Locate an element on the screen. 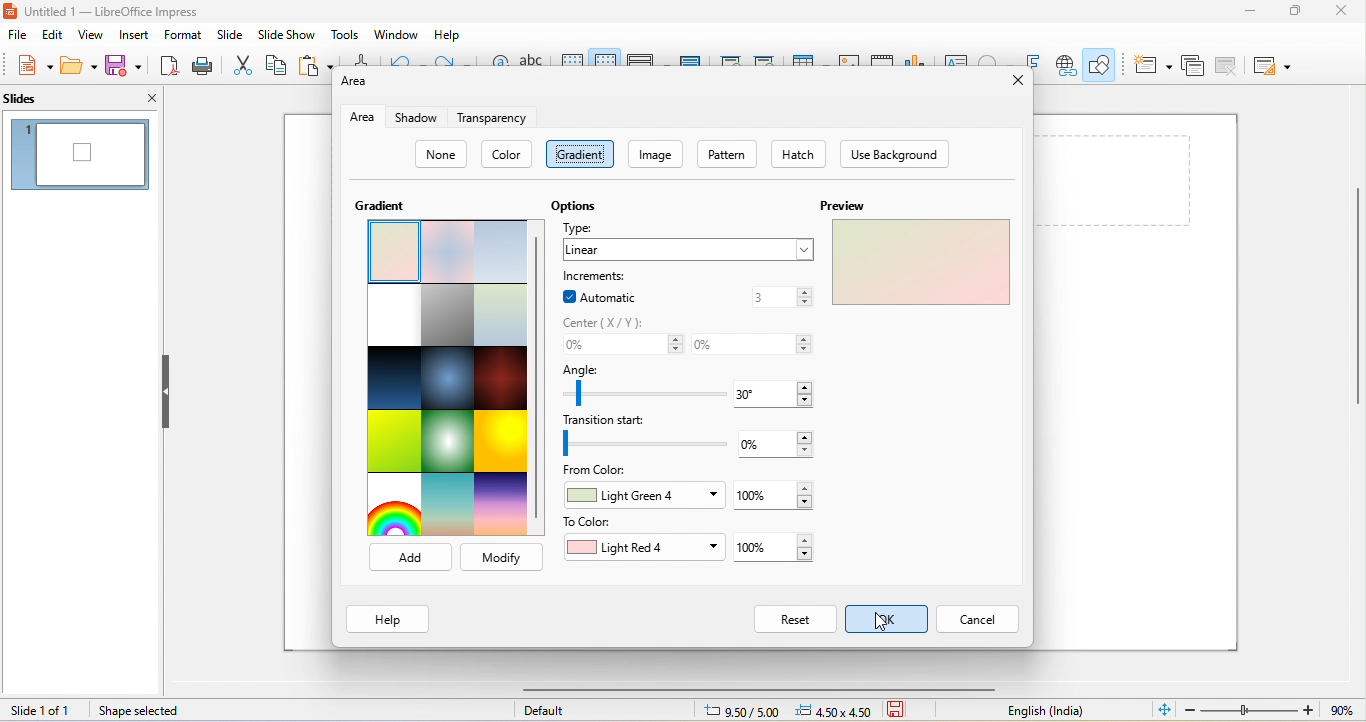 This screenshot has height=722, width=1366. angle is located at coordinates (633, 369).